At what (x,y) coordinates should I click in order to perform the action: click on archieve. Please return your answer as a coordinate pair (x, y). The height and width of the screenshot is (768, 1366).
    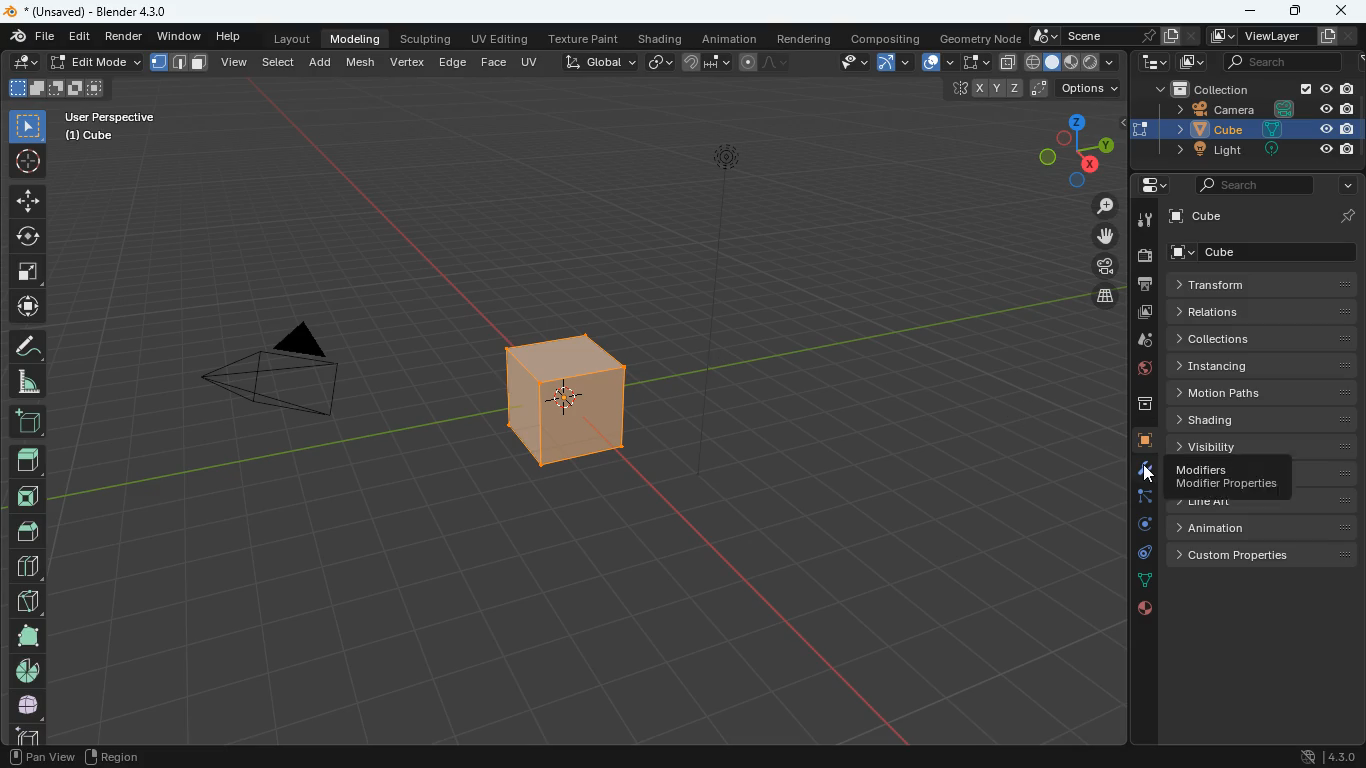
    Looking at the image, I should click on (1137, 406).